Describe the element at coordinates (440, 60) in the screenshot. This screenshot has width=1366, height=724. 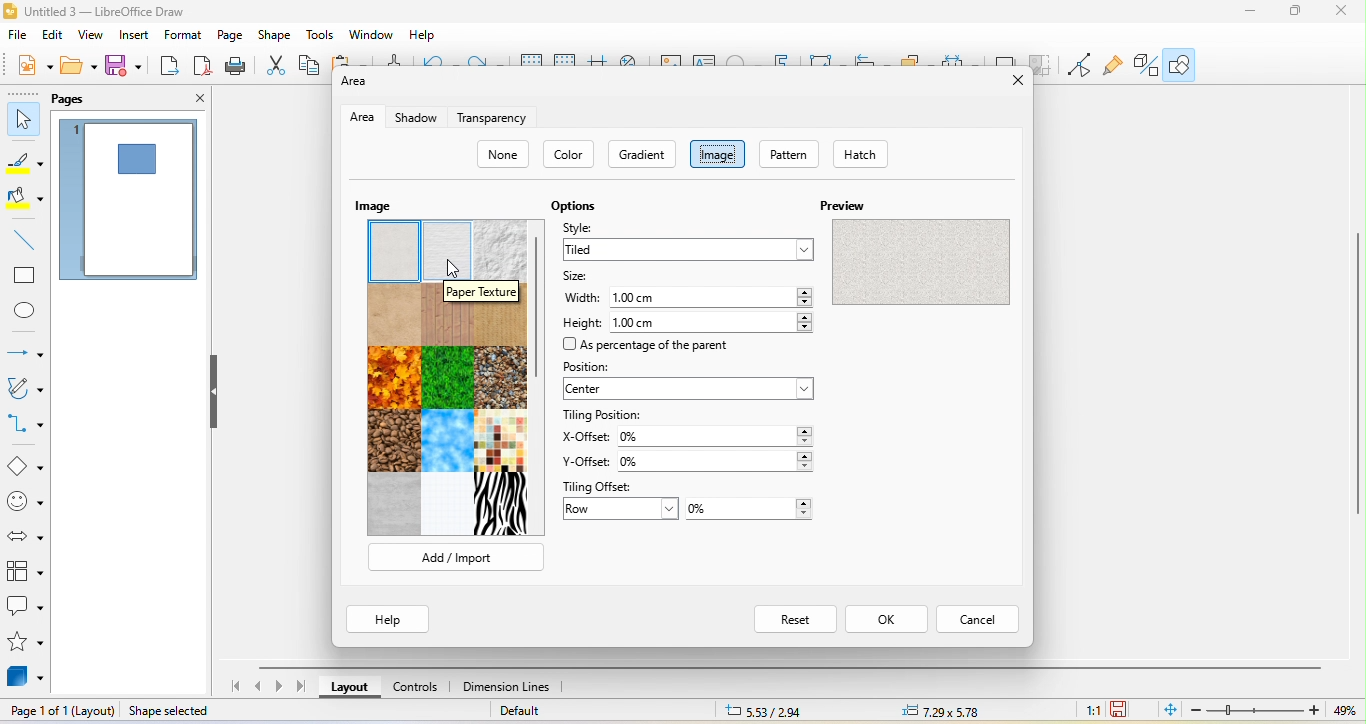
I see `undo` at that location.